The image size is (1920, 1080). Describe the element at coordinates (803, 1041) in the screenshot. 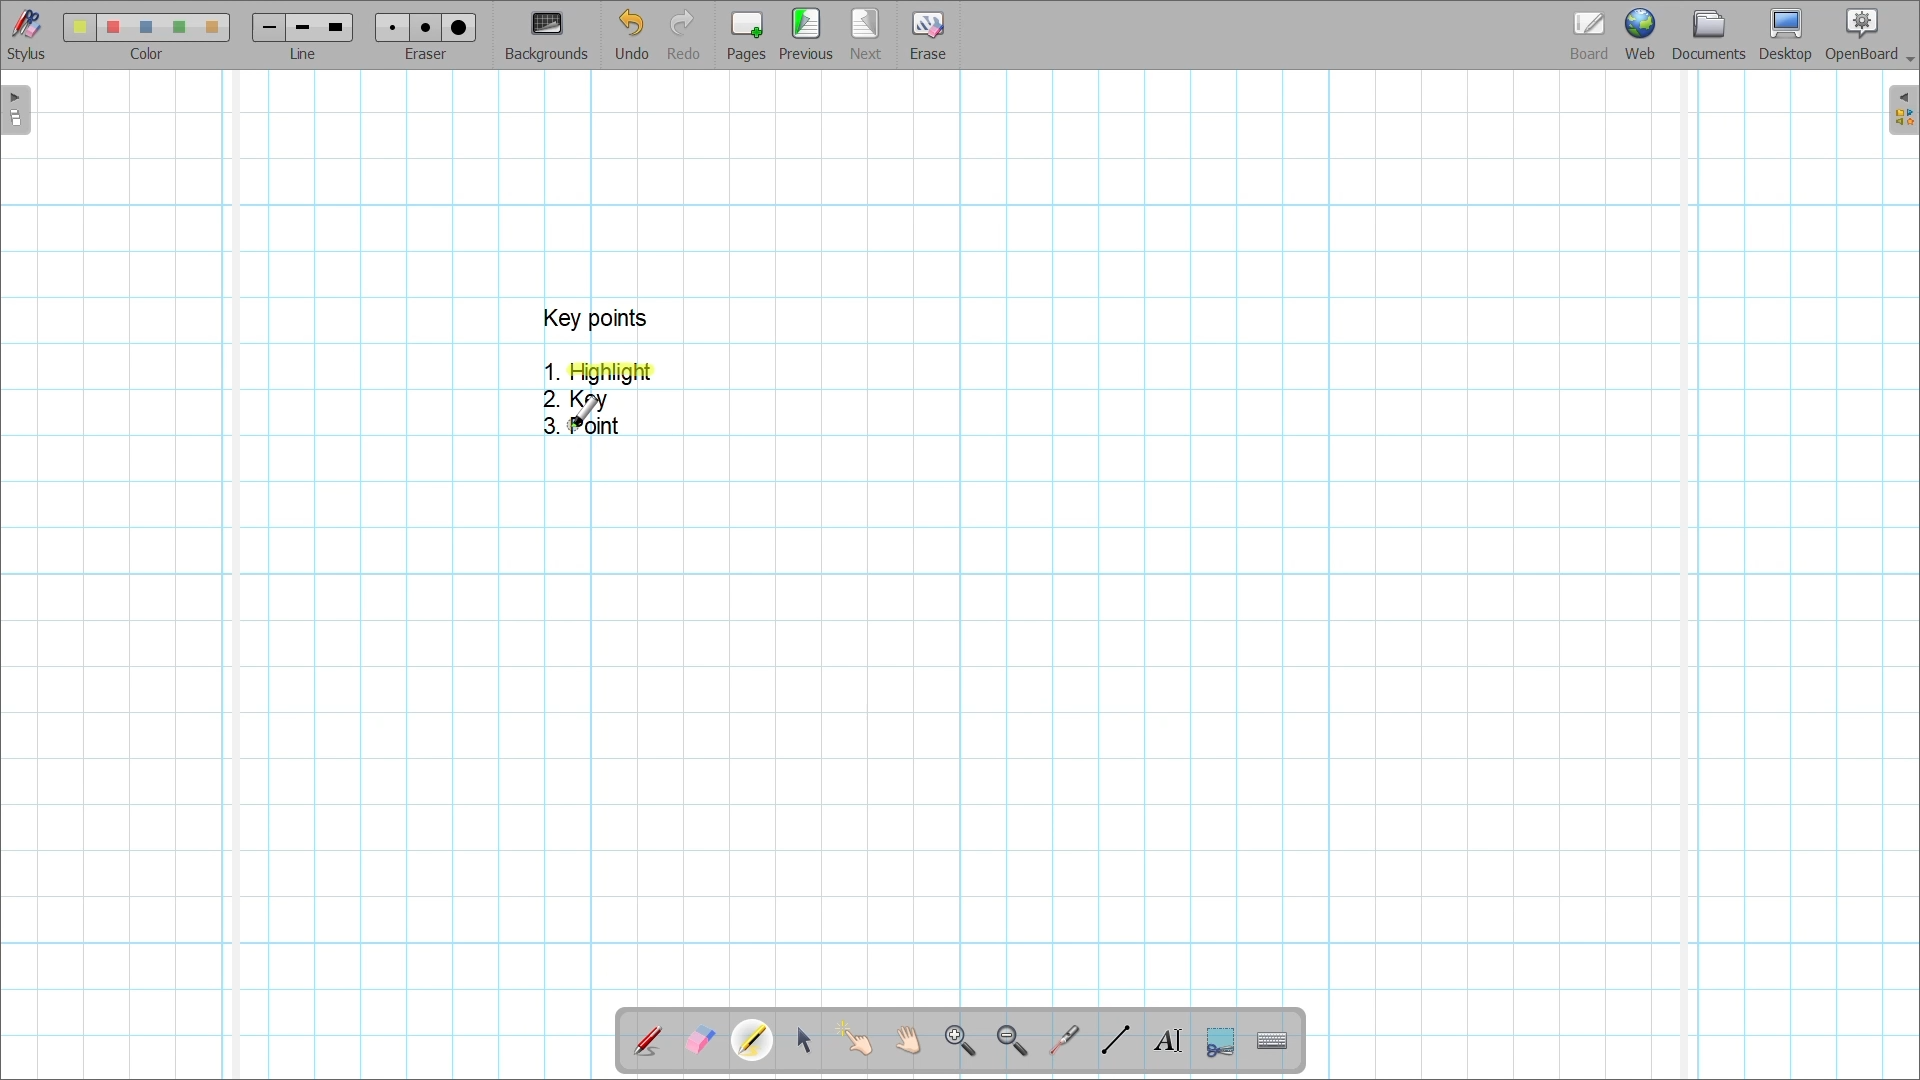

I see `Select and modify objects highlighted` at that location.